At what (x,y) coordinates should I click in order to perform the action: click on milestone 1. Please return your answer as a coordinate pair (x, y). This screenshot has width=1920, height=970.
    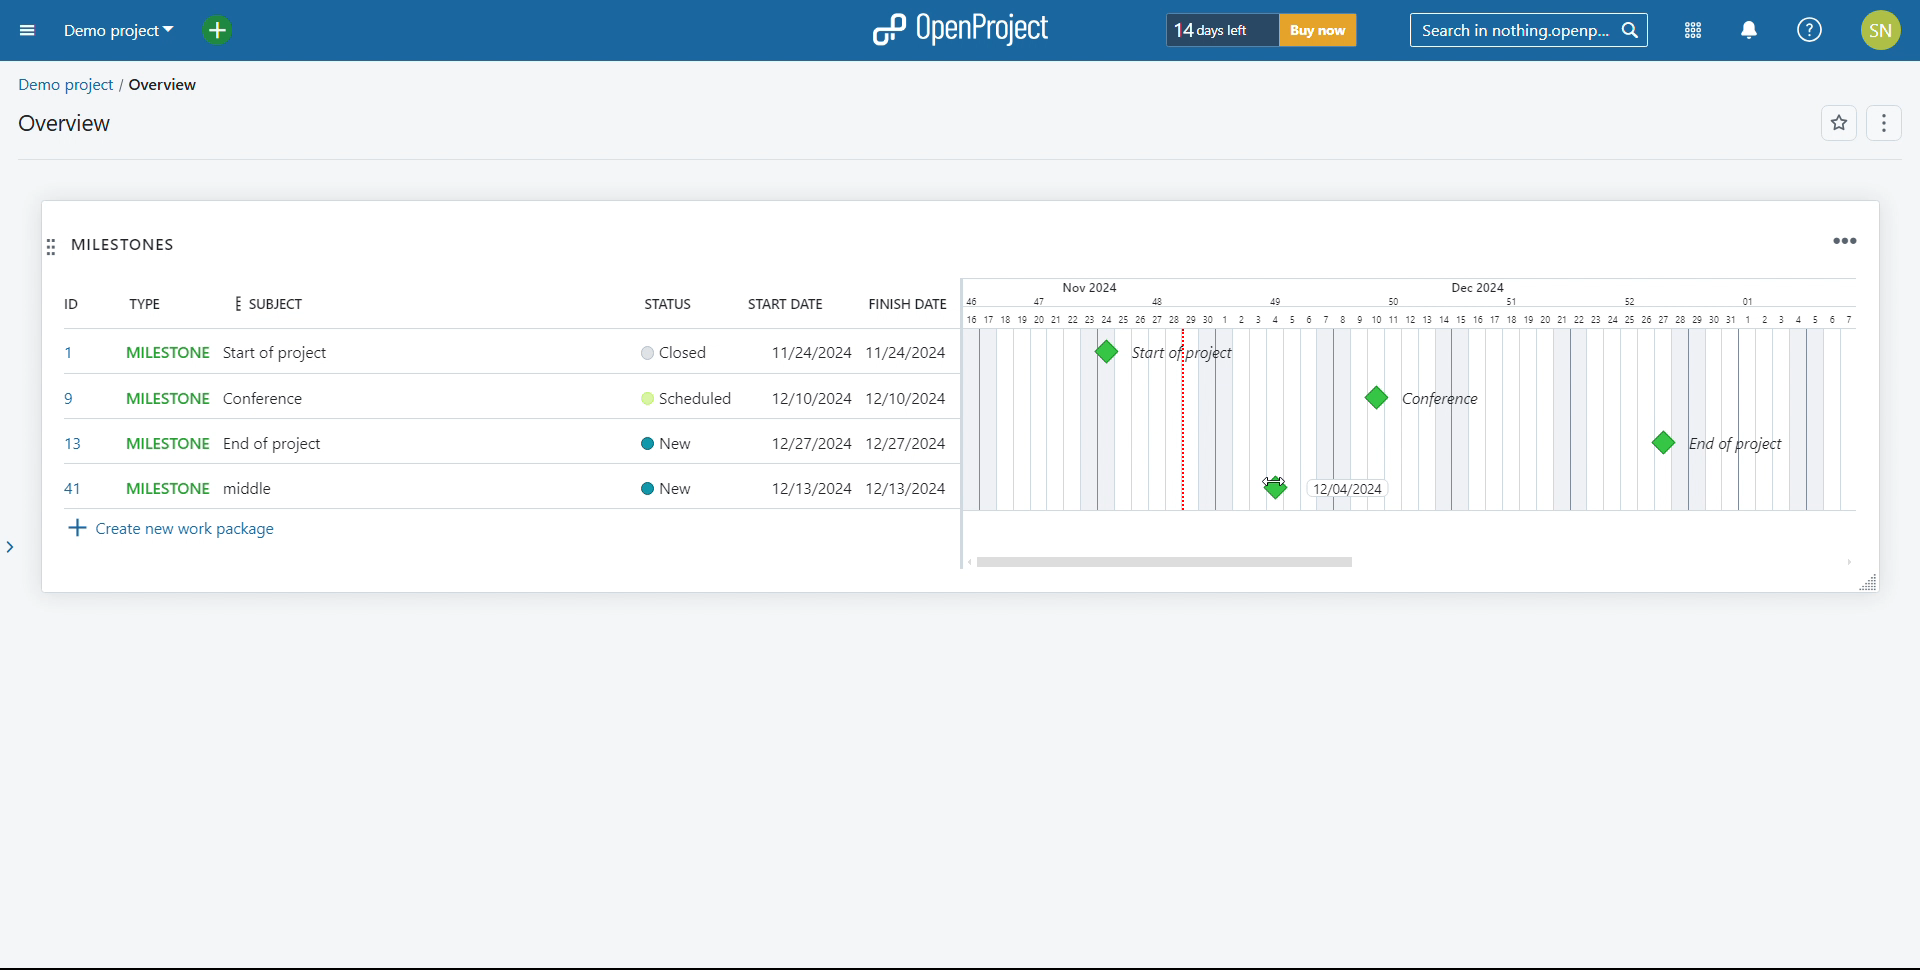
    Looking at the image, I should click on (1106, 351).